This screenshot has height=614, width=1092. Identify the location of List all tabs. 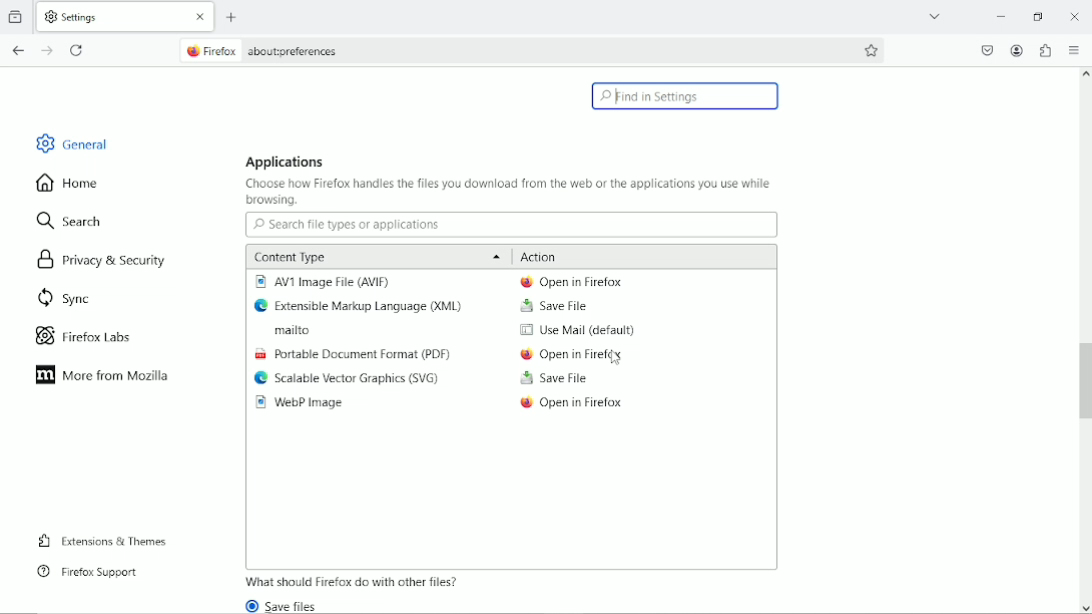
(936, 16).